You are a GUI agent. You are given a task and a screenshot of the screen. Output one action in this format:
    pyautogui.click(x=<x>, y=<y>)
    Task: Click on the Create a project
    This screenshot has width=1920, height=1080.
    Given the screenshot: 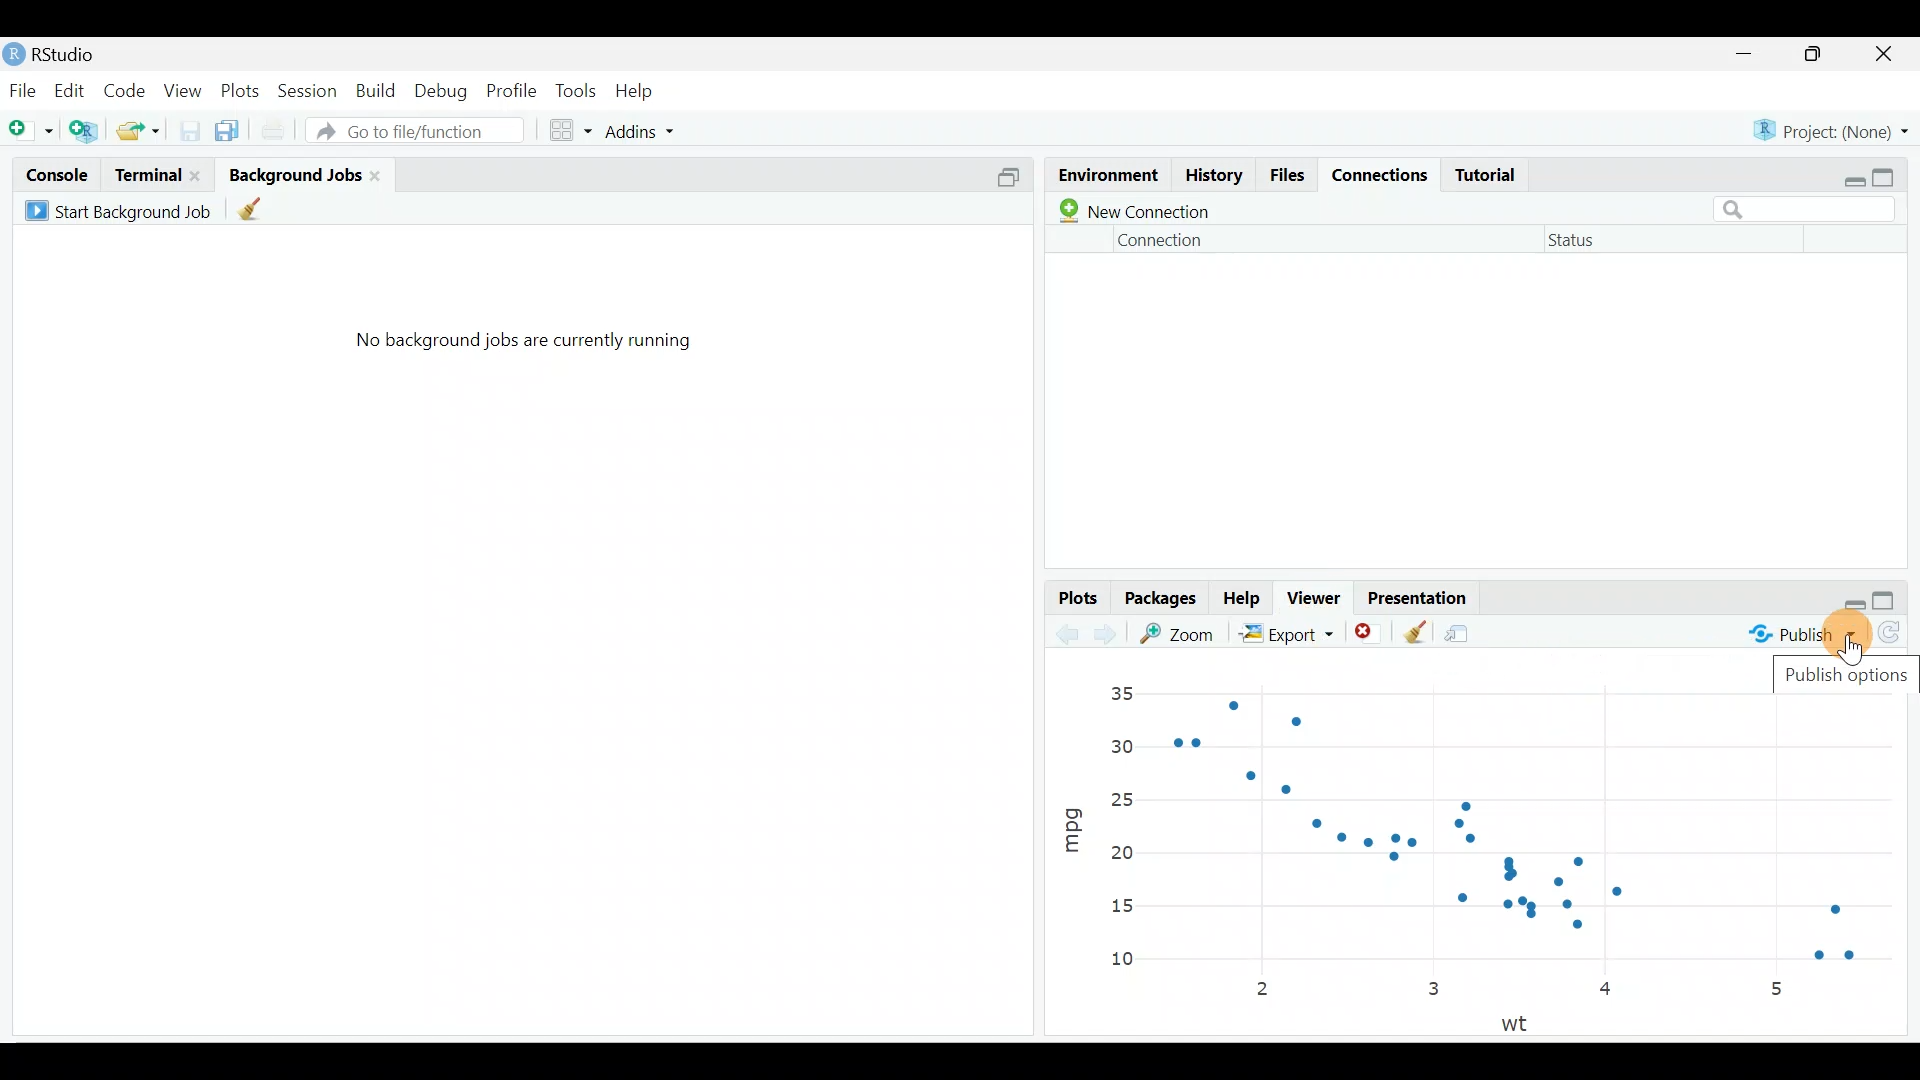 What is the action you would take?
    pyautogui.click(x=85, y=127)
    